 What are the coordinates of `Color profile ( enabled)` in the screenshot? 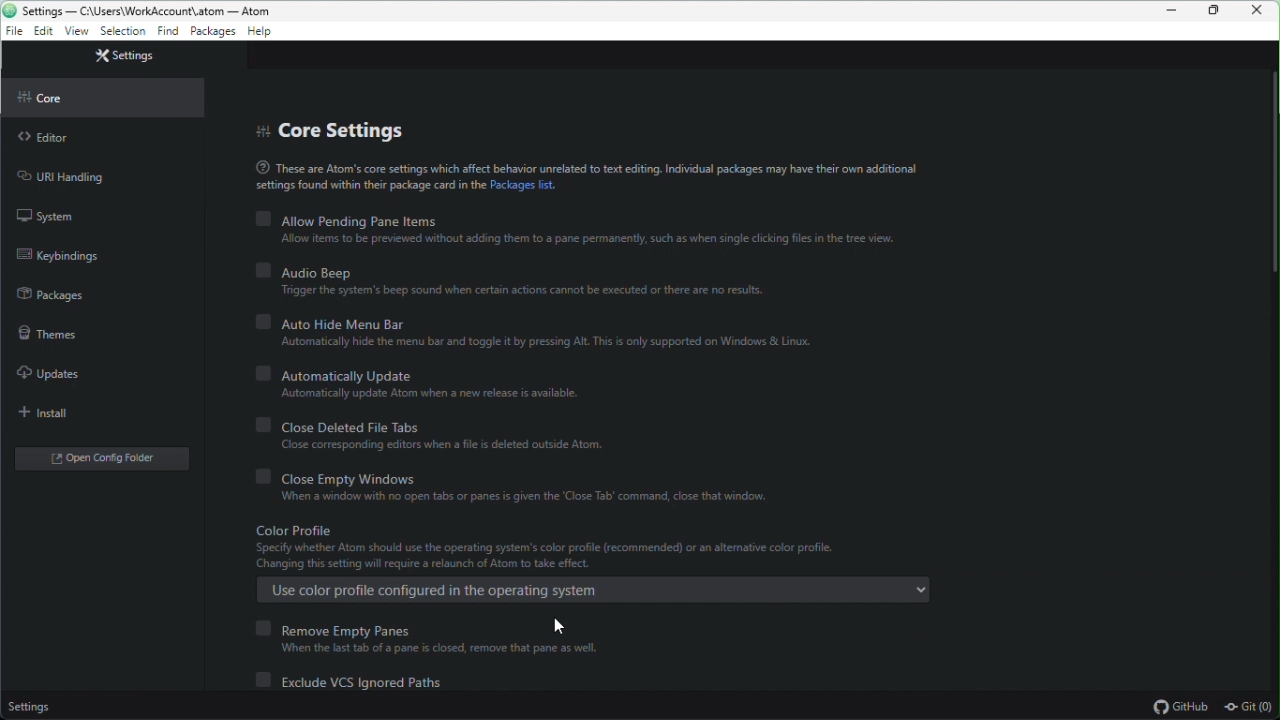 It's located at (591, 565).